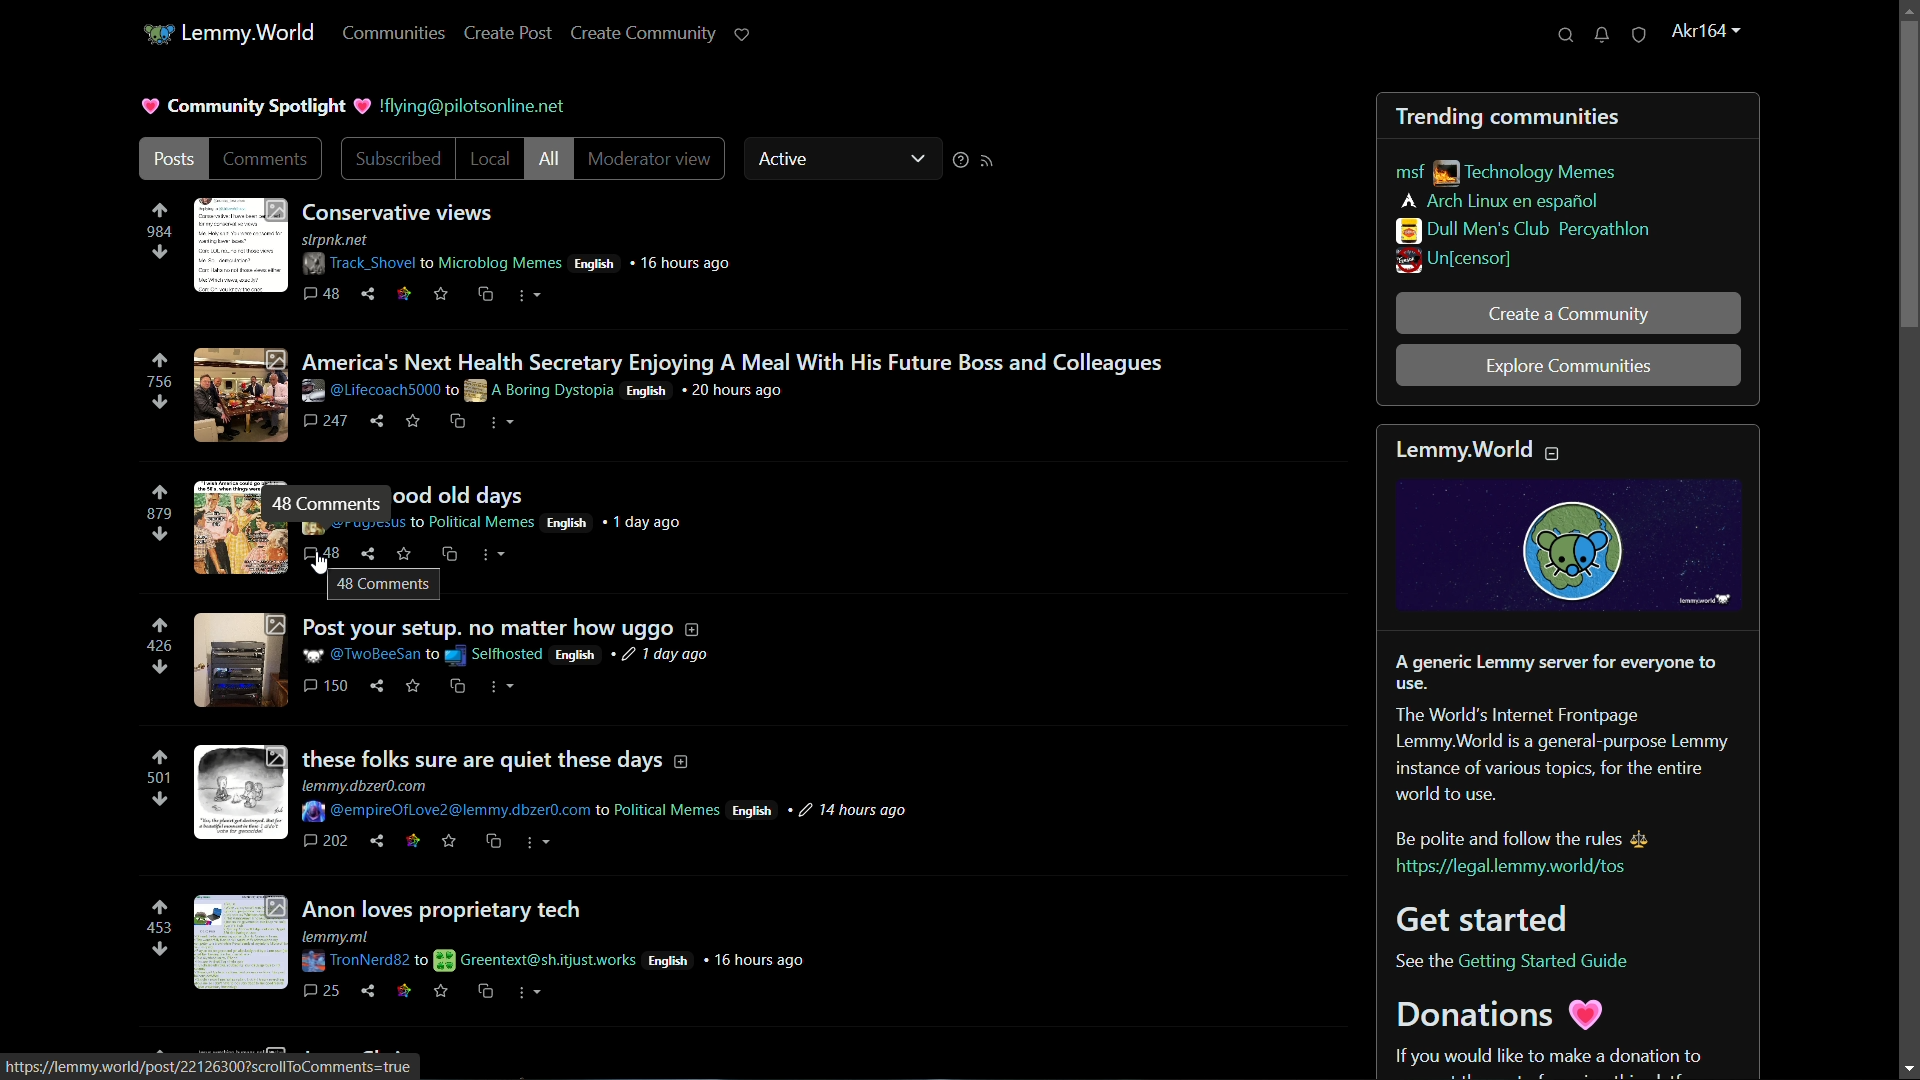  Describe the element at coordinates (159, 668) in the screenshot. I see `downvote` at that location.